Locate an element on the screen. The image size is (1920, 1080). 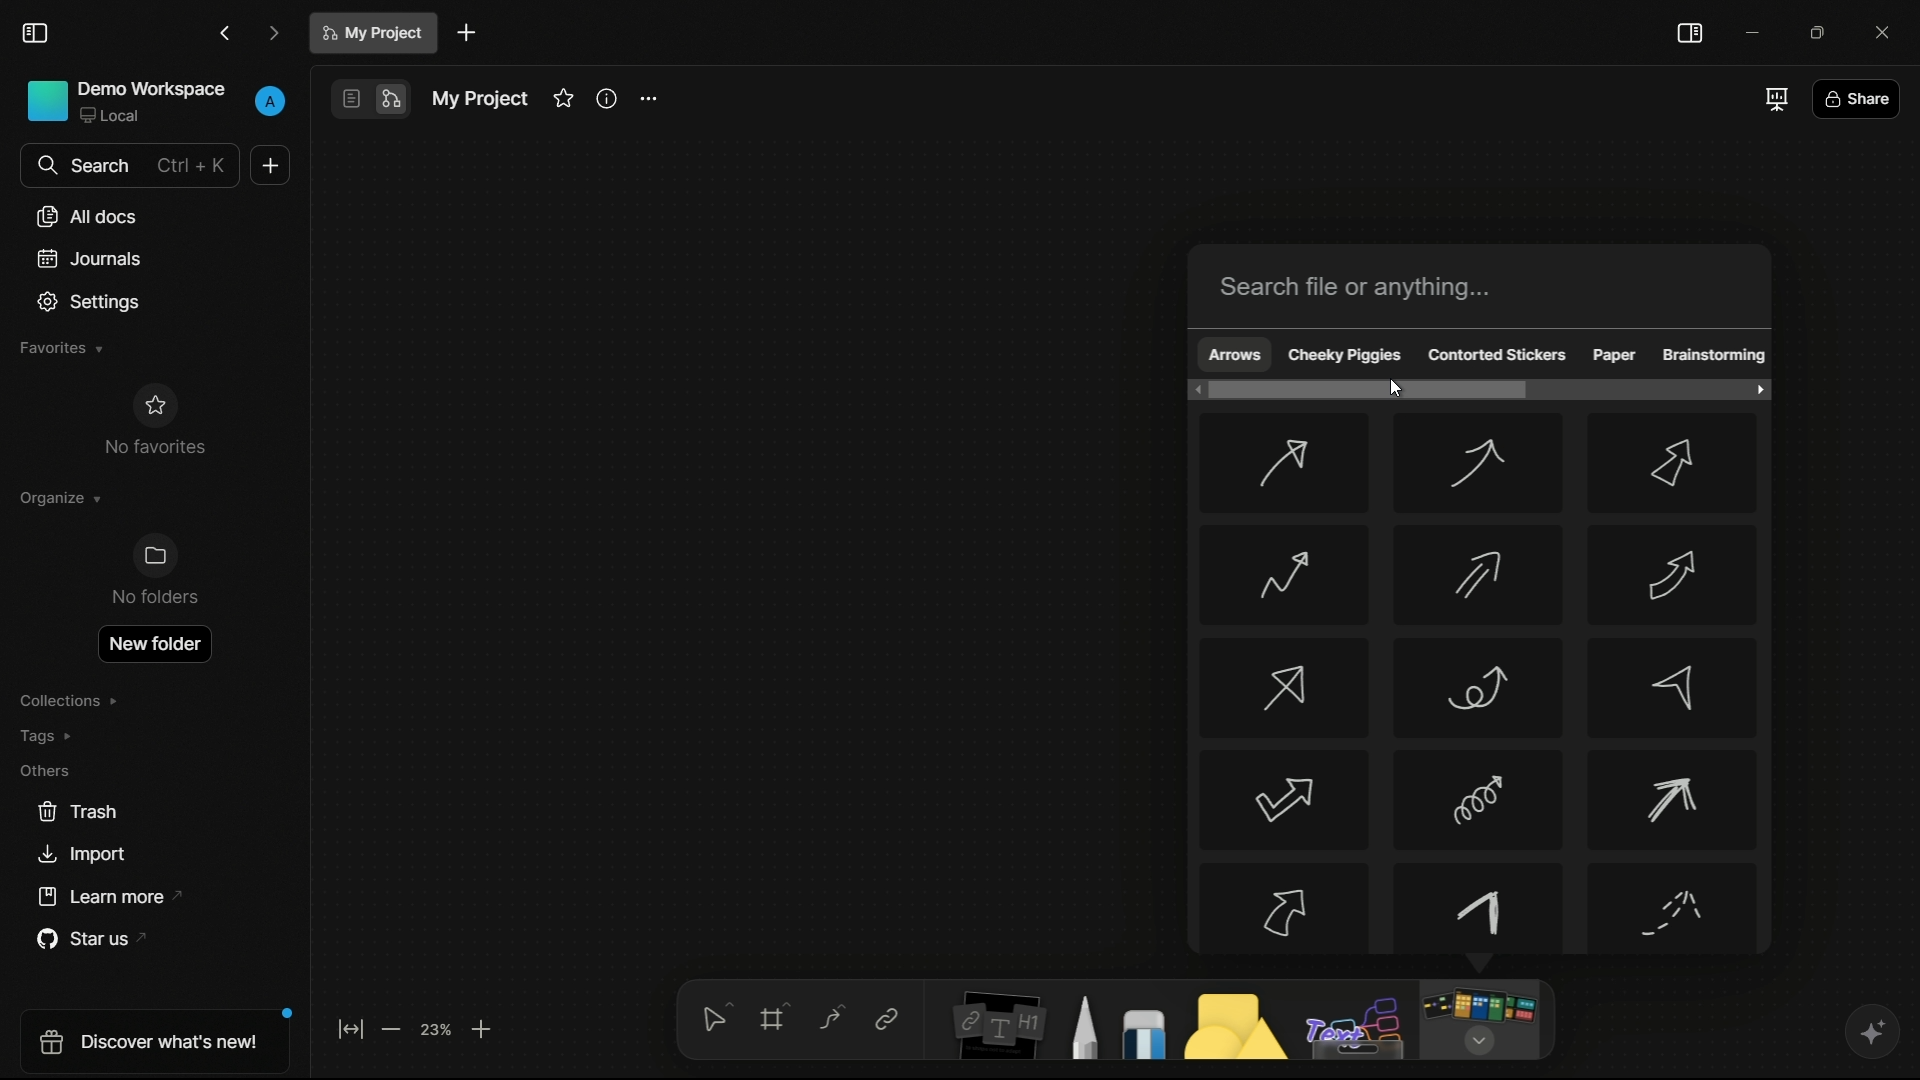
favorites is located at coordinates (59, 348).